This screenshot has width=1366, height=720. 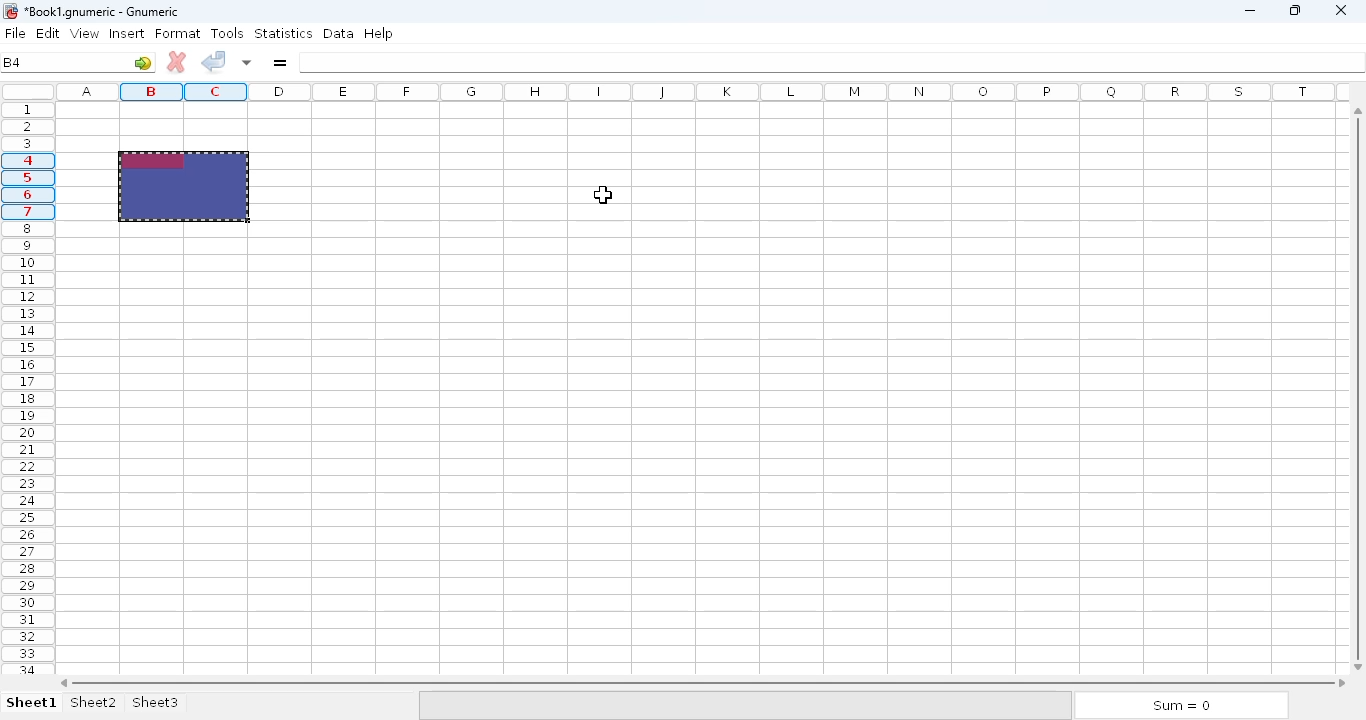 What do you see at coordinates (1358, 399) in the screenshot?
I see `vertical scroll bar` at bounding box center [1358, 399].